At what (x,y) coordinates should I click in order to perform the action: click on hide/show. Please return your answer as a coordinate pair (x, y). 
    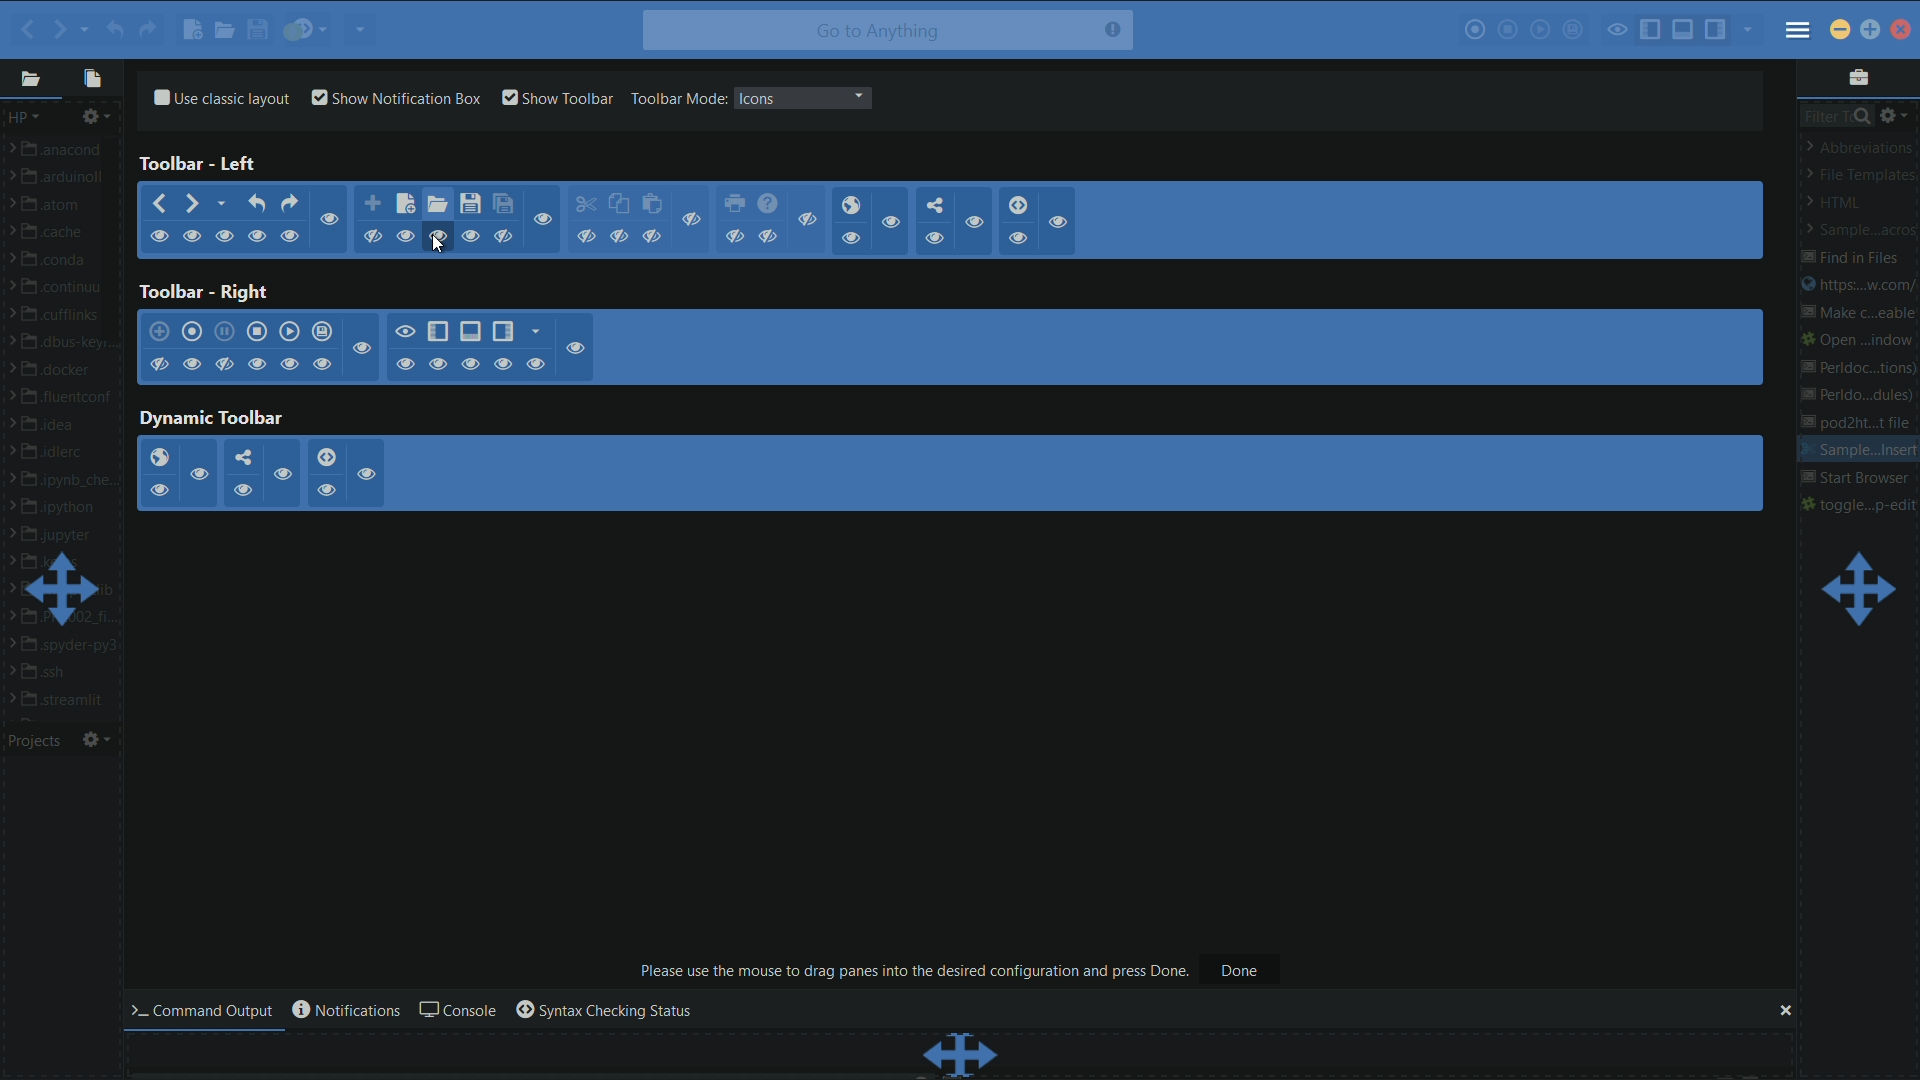
    Looking at the image, I should click on (282, 473).